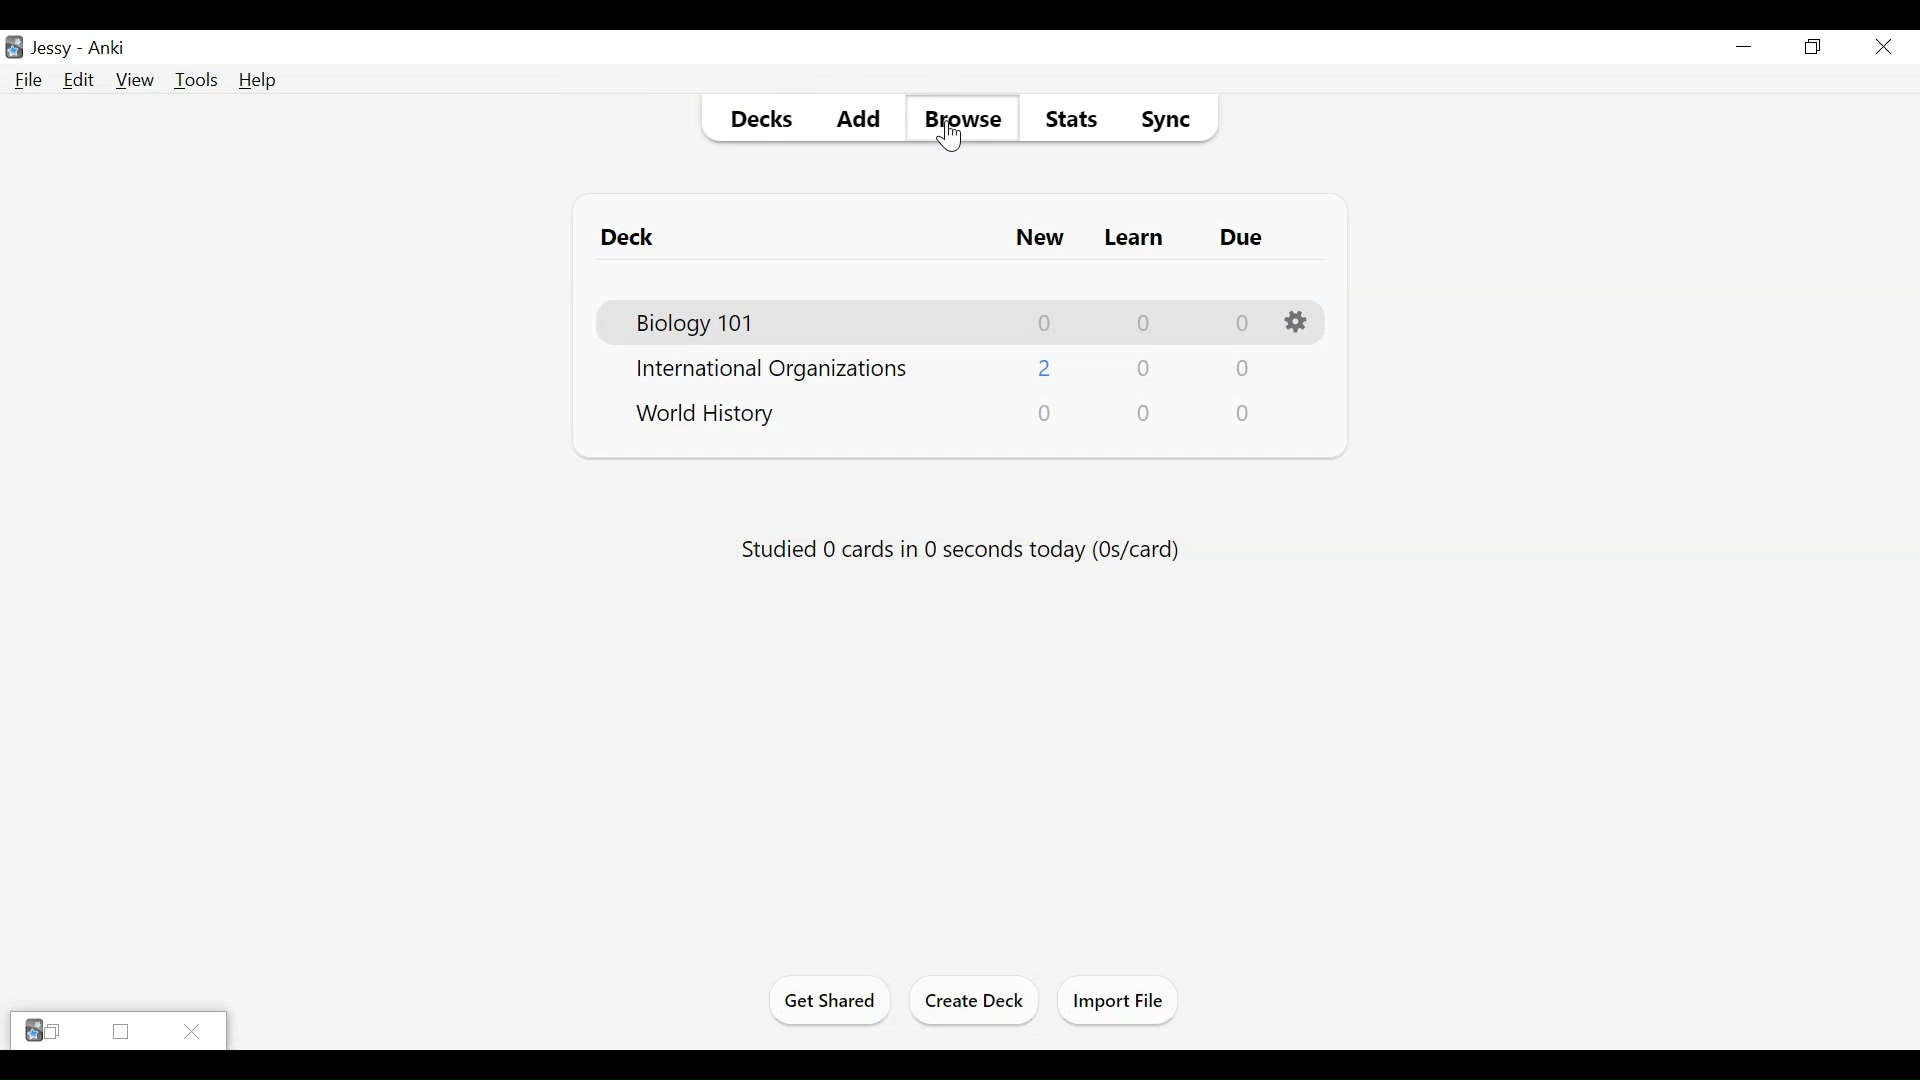  What do you see at coordinates (1244, 413) in the screenshot?
I see `Due Card Count` at bounding box center [1244, 413].